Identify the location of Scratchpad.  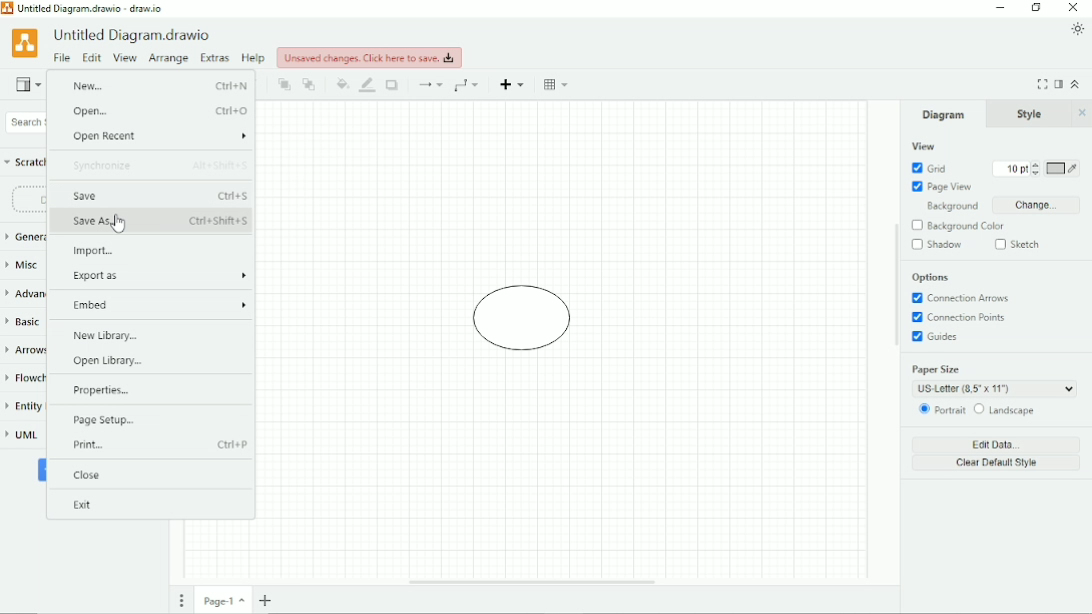
(24, 163).